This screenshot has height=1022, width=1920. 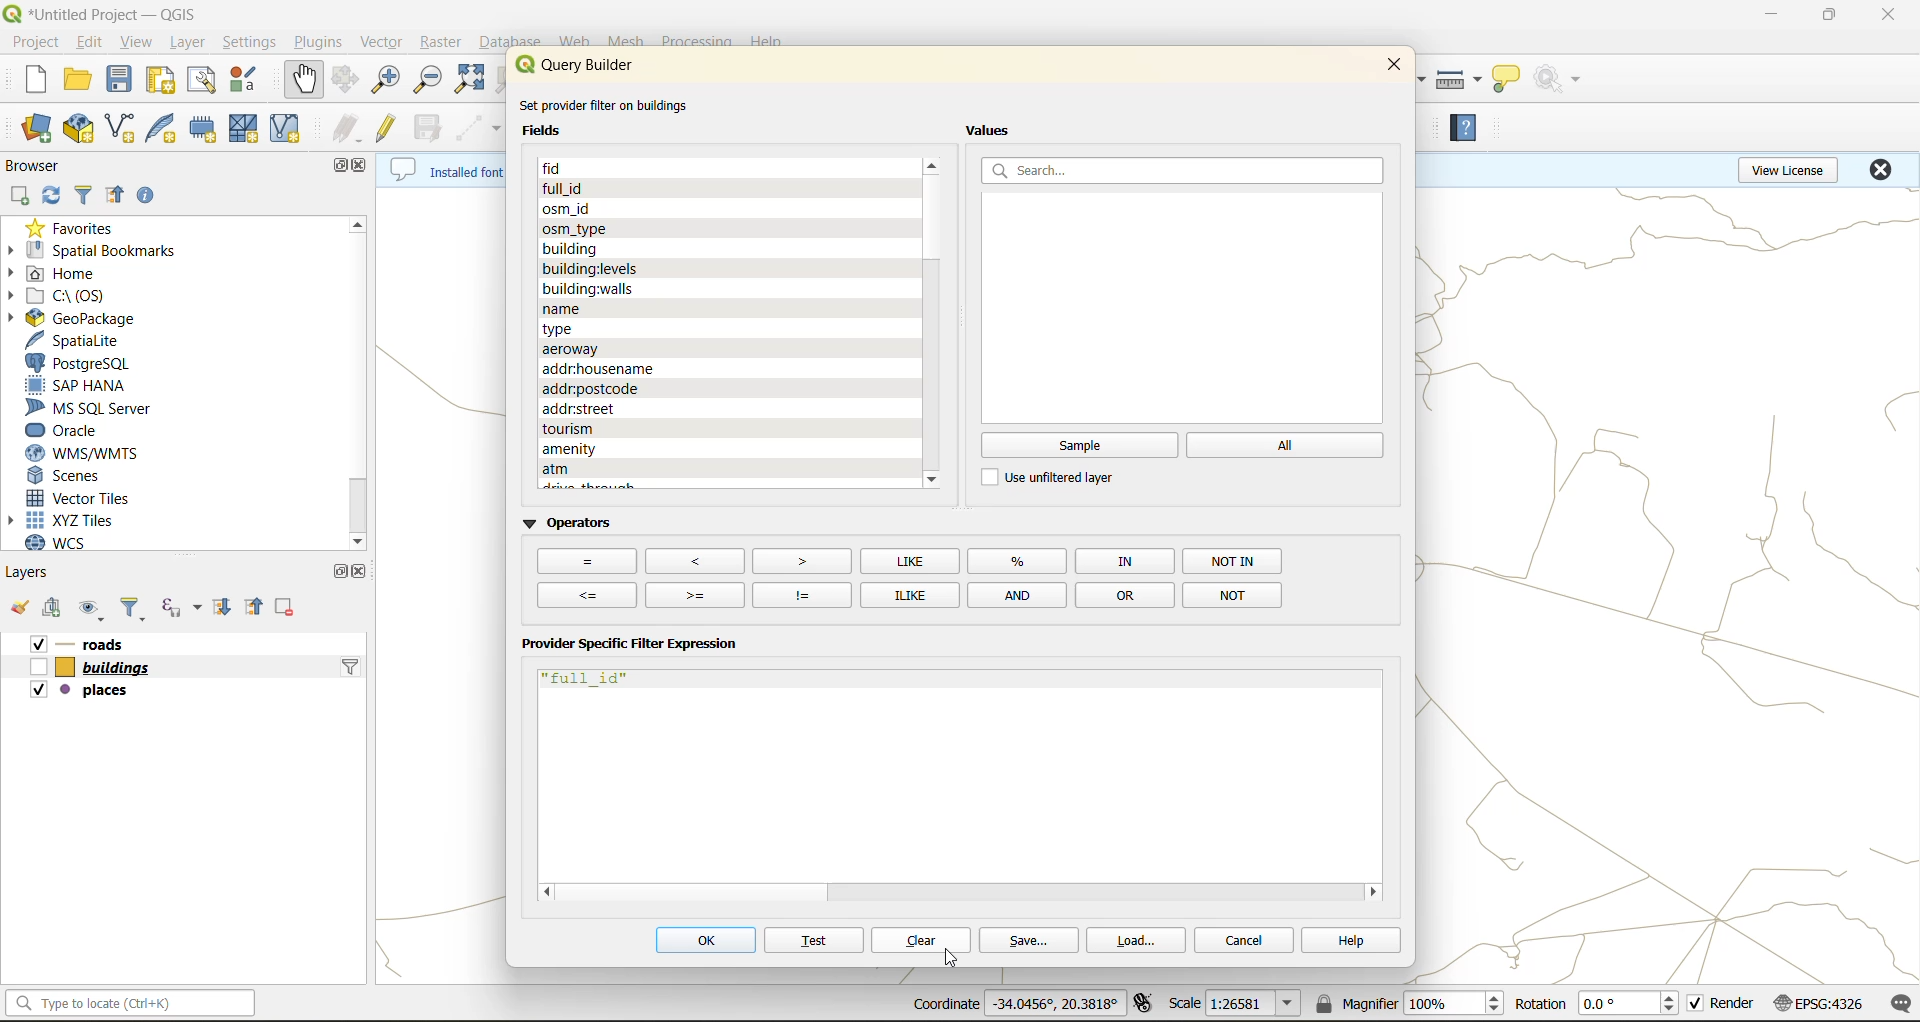 I want to click on maximize, so click(x=337, y=165).